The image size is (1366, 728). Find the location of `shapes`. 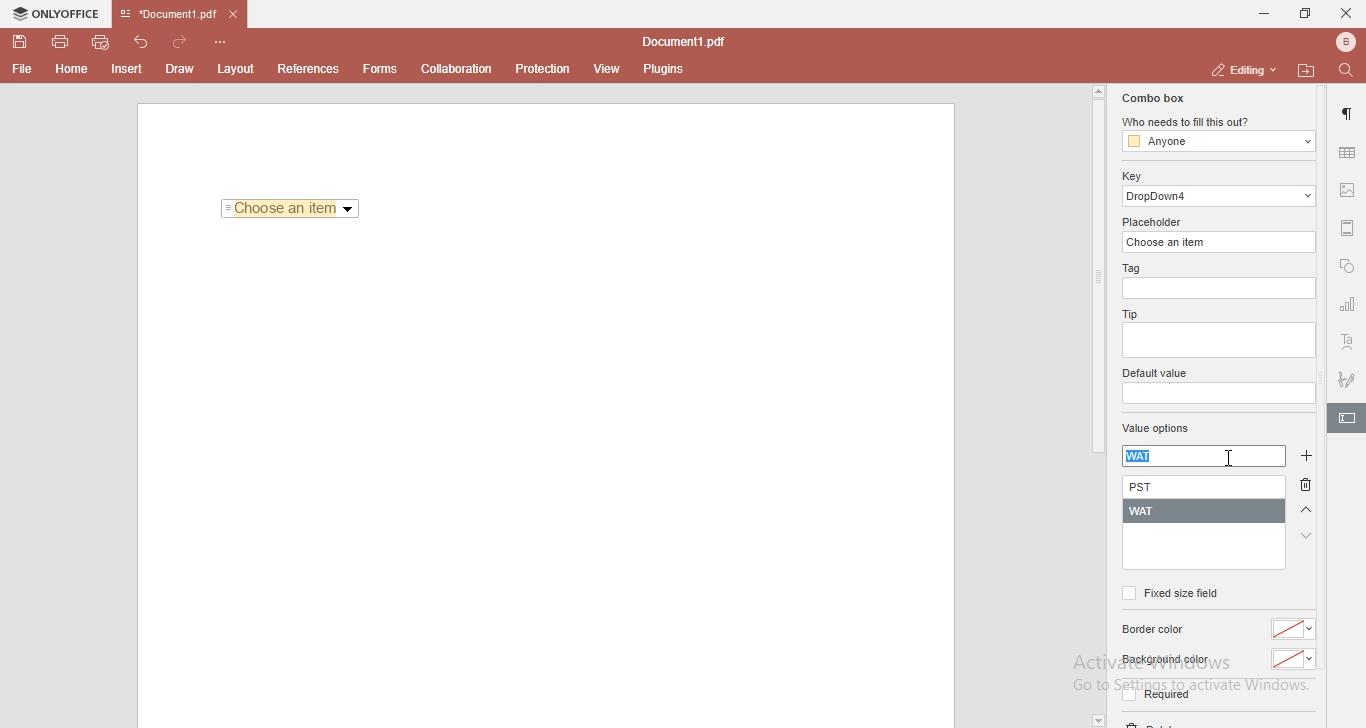

shapes is located at coordinates (1347, 268).